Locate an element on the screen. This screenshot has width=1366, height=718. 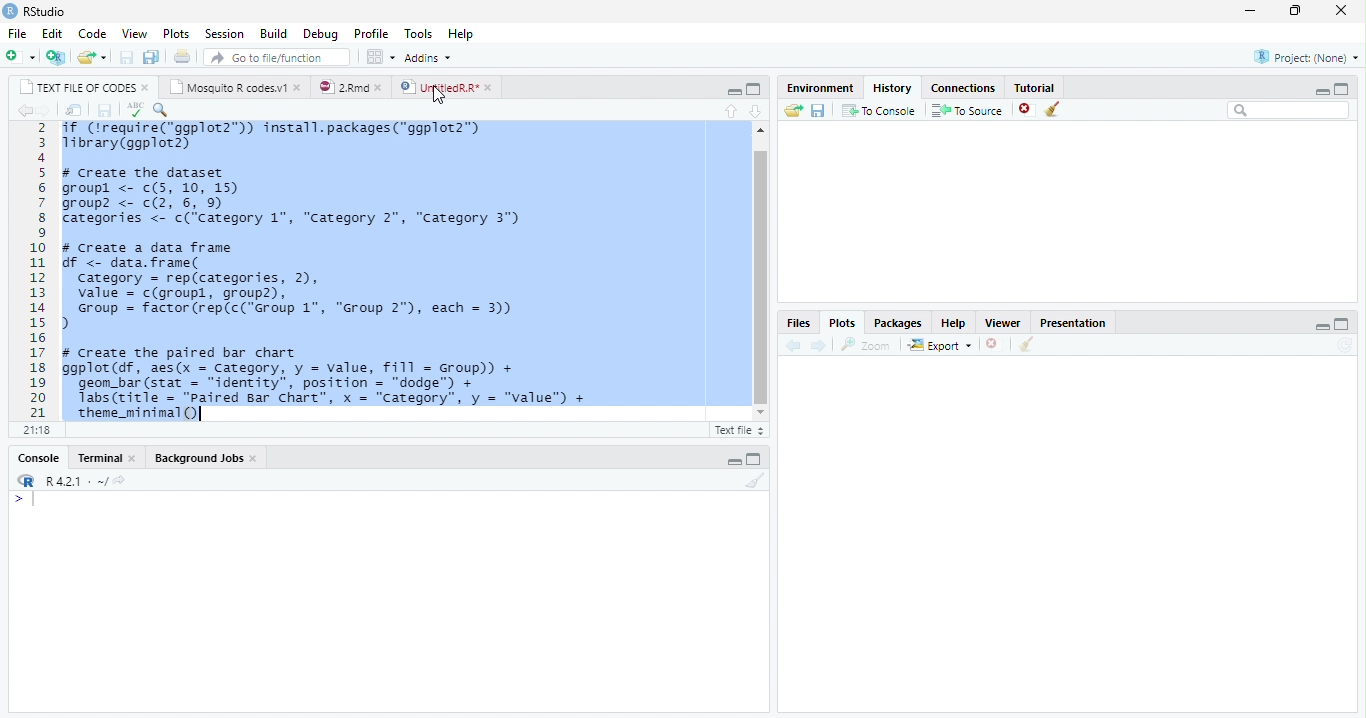
close is located at coordinates (1339, 11).